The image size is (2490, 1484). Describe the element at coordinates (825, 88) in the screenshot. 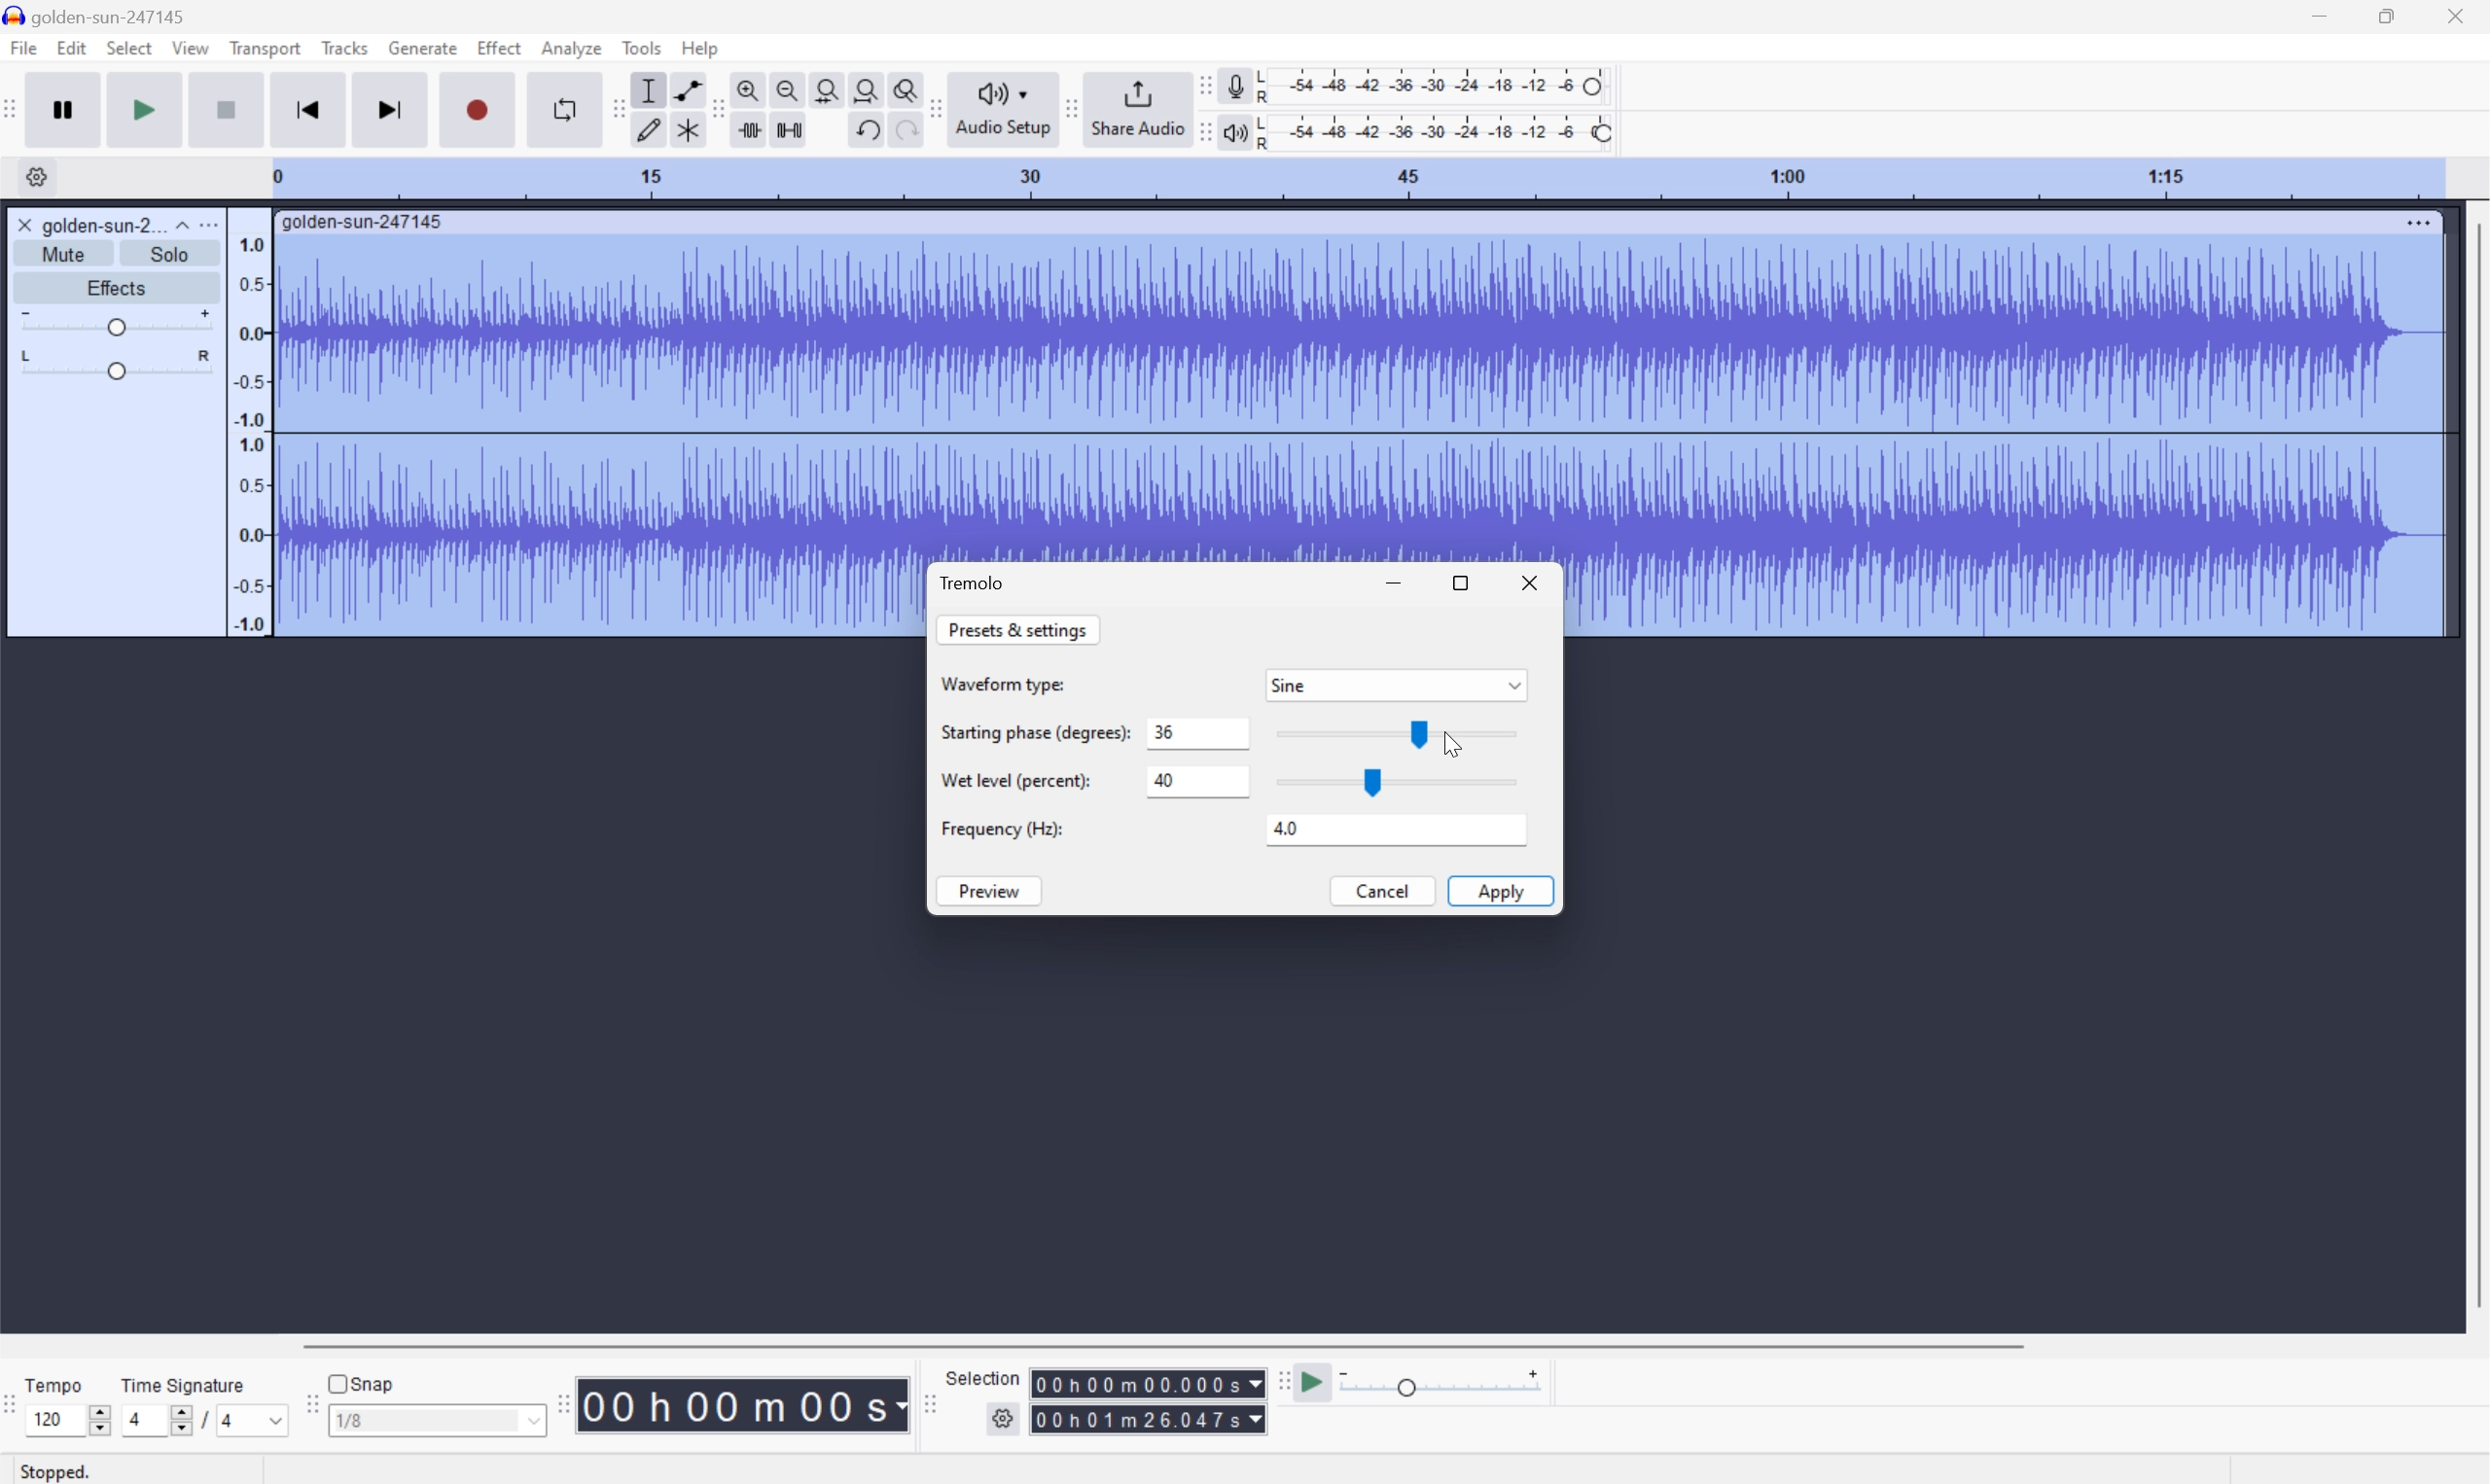

I see `Fit selection to width` at that location.